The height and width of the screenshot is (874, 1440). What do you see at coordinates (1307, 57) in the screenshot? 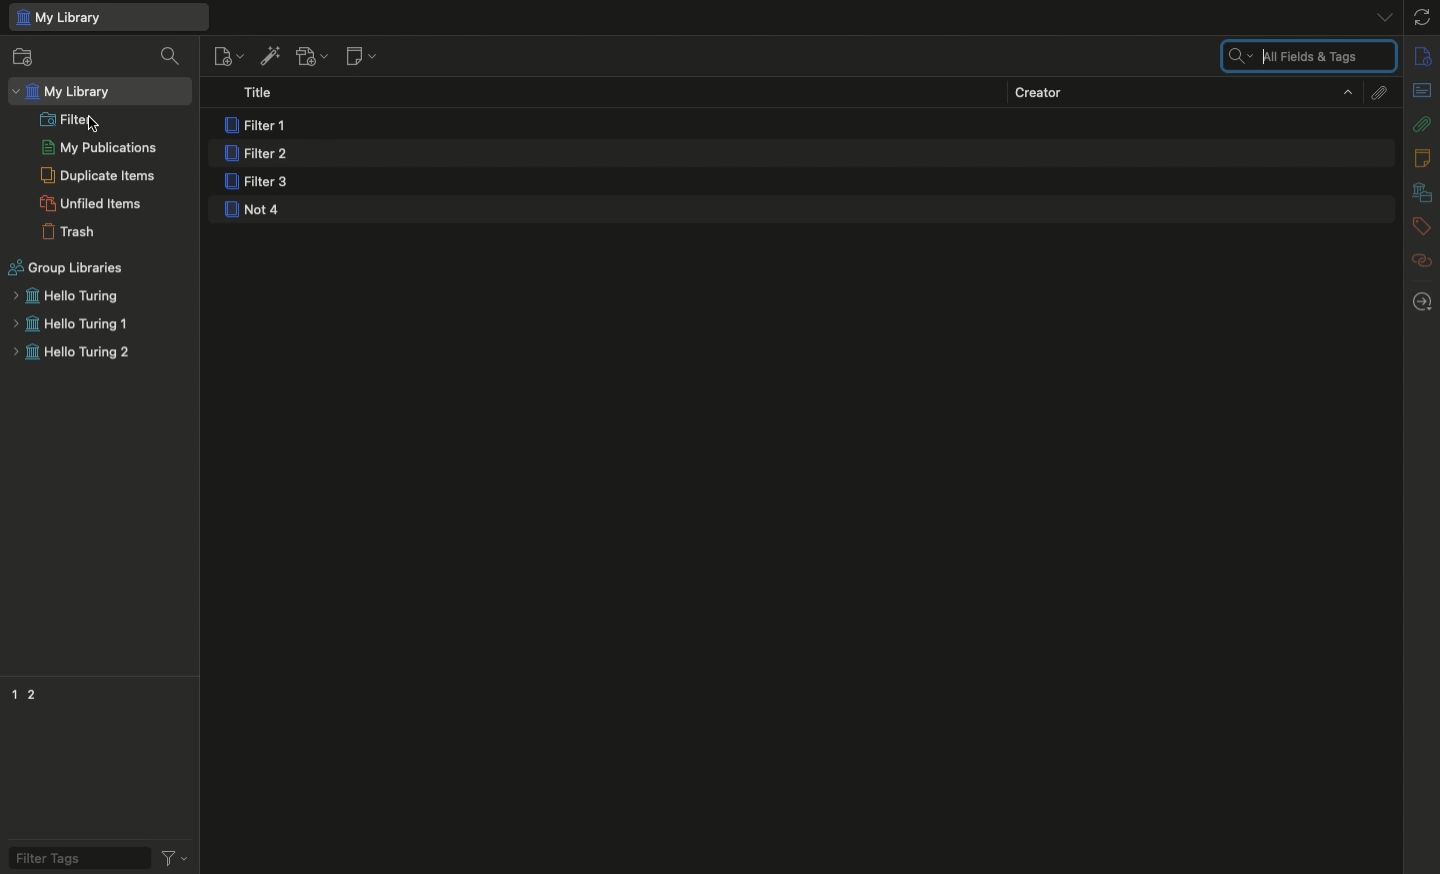
I see `Cleared search filter` at bounding box center [1307, 57].